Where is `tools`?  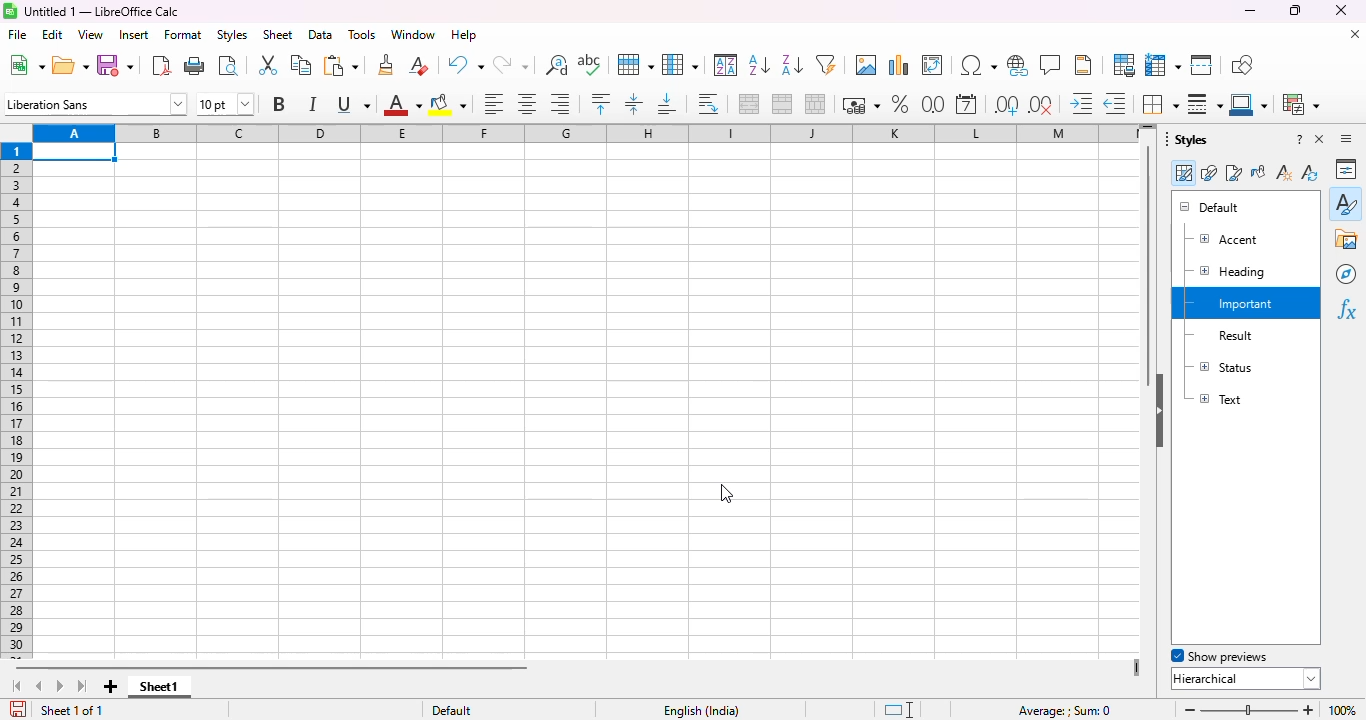 tools is located at coordinates (362, 35).